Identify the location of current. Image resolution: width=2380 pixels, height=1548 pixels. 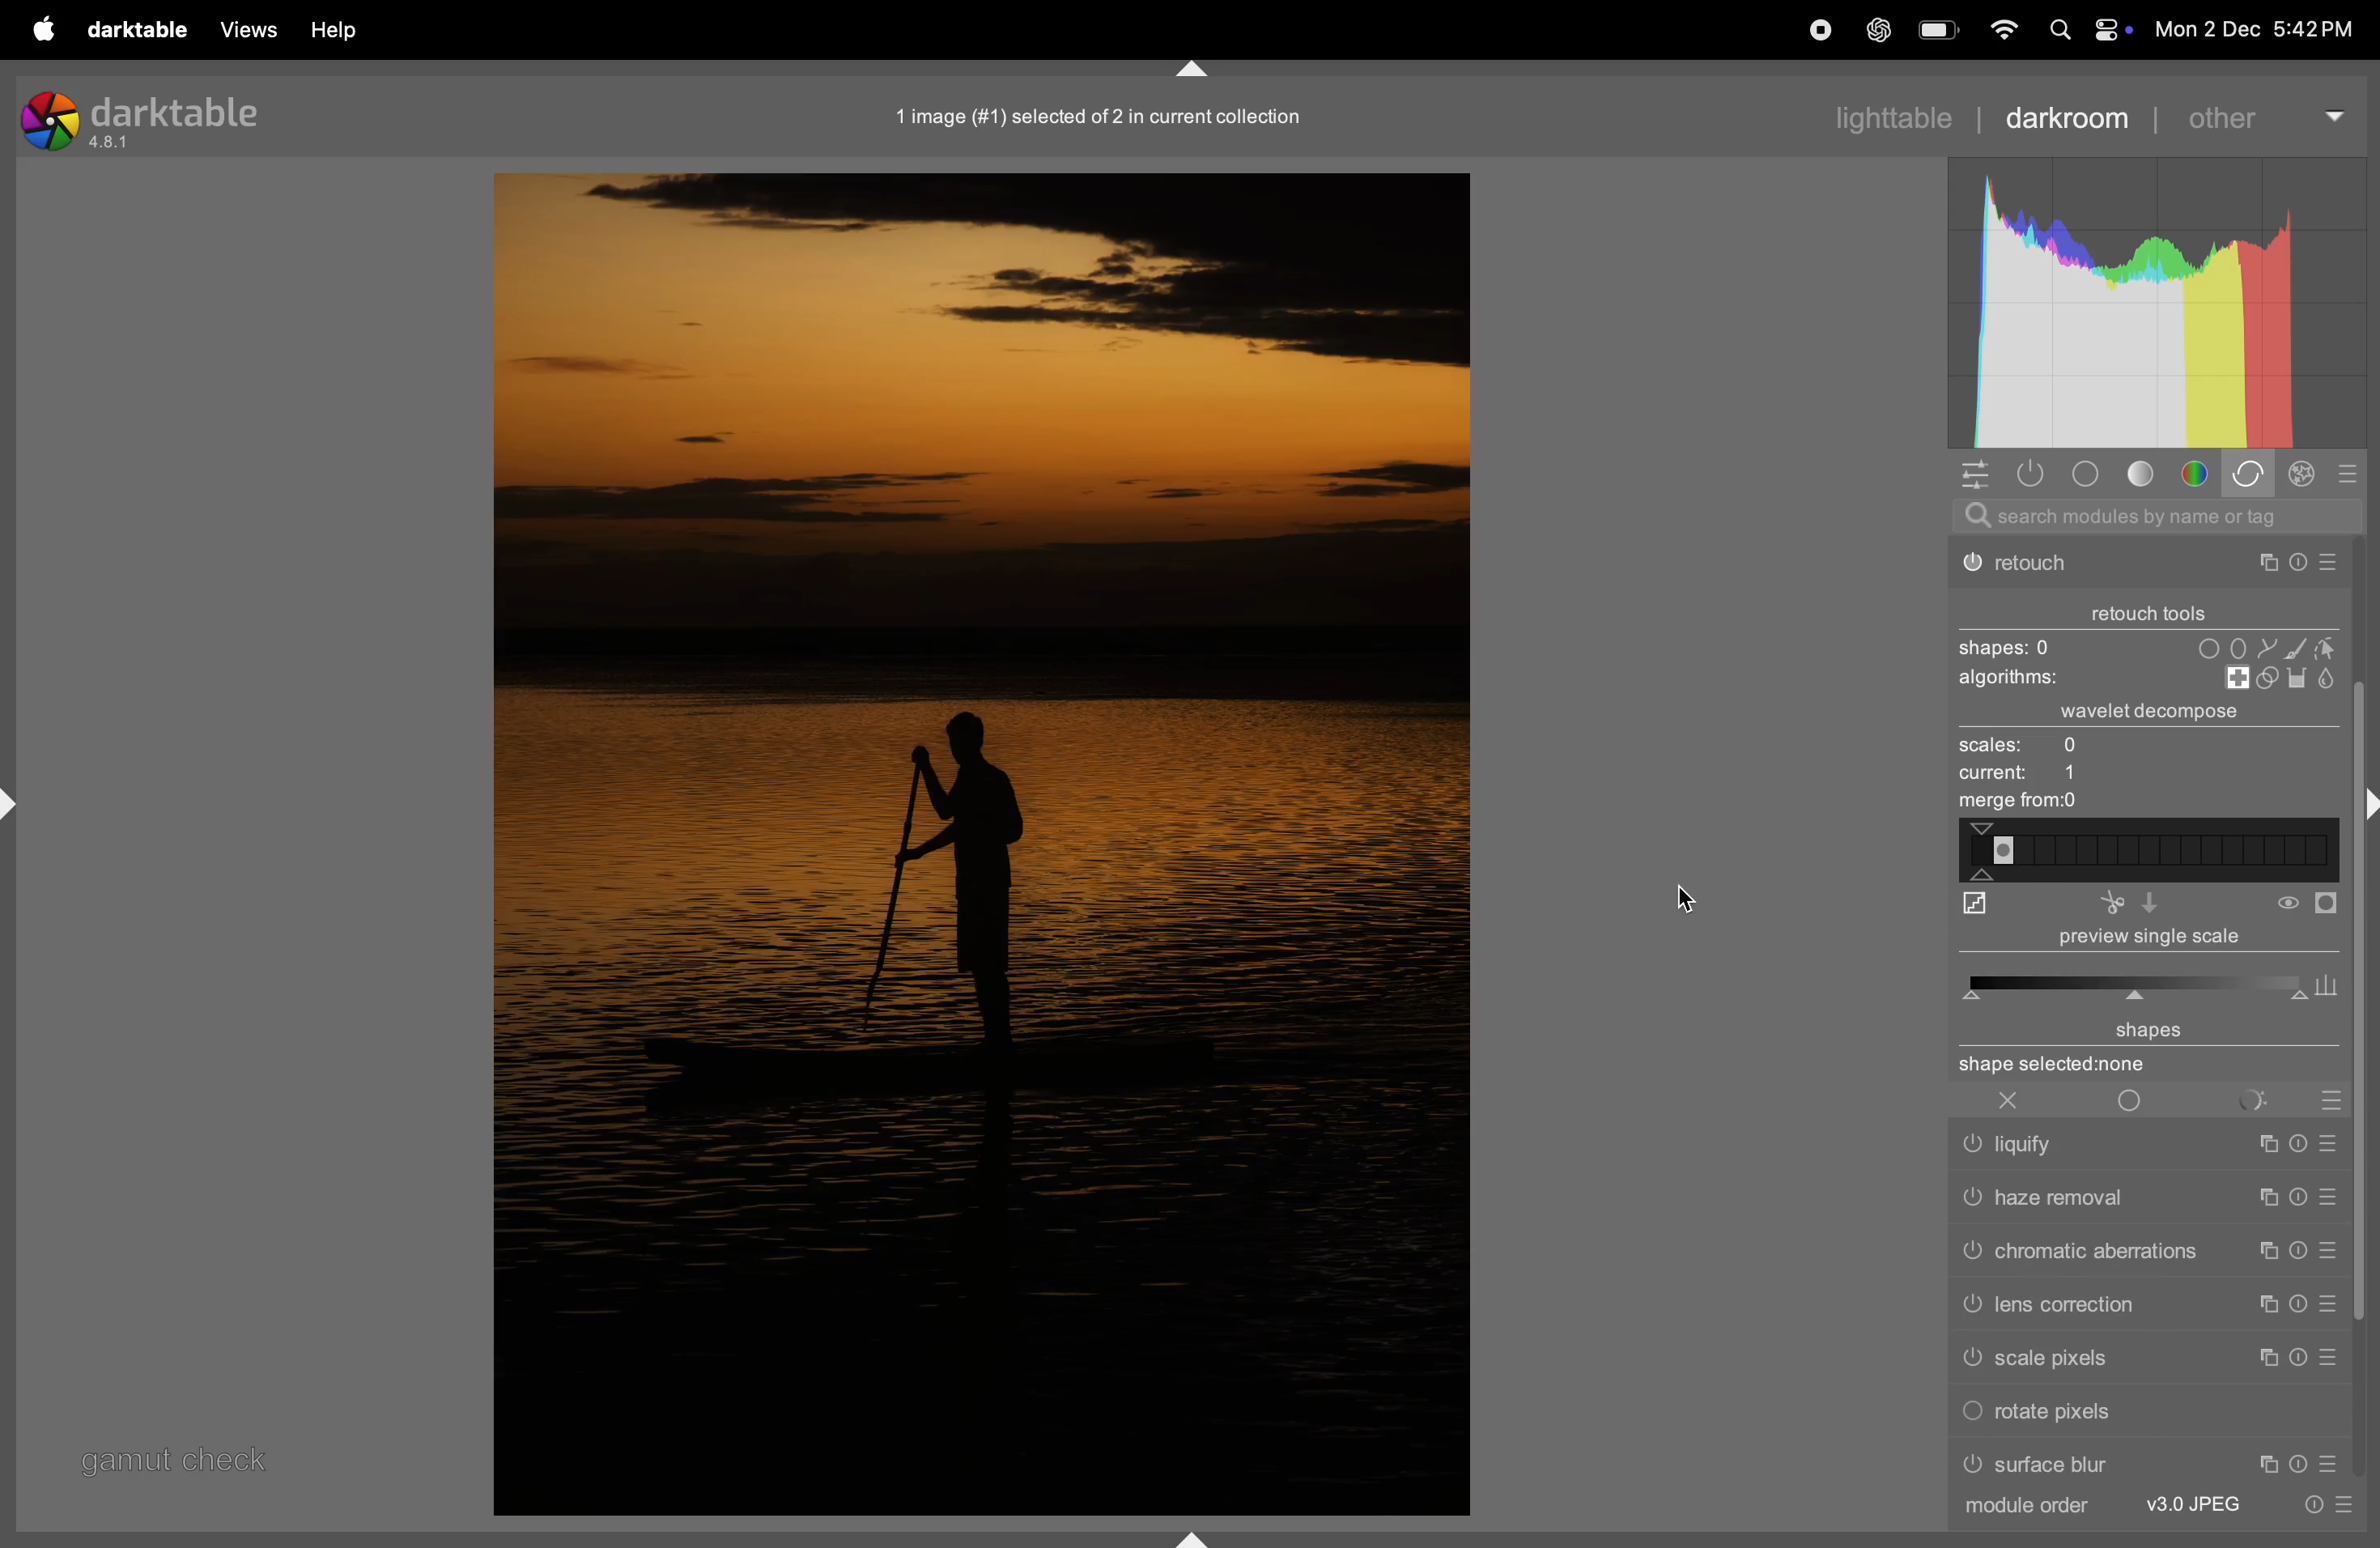
(2024, 776).